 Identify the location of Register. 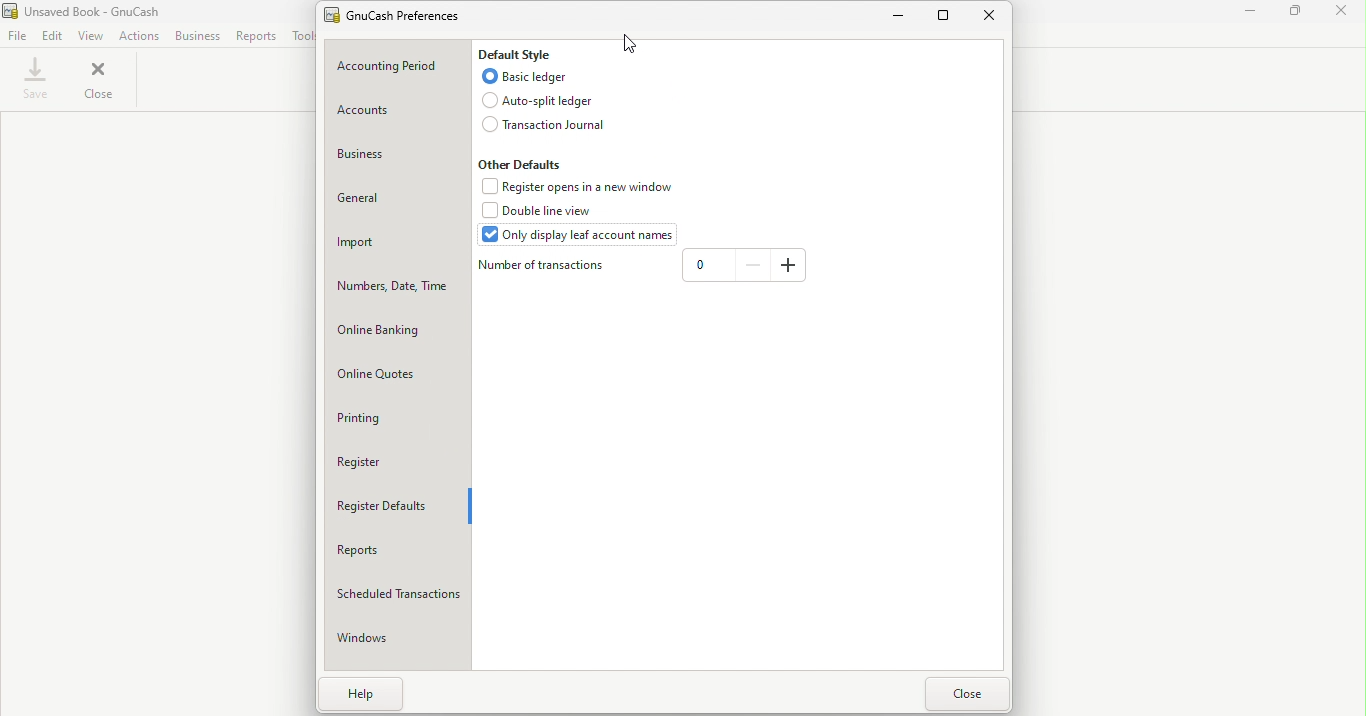
(396, 461).